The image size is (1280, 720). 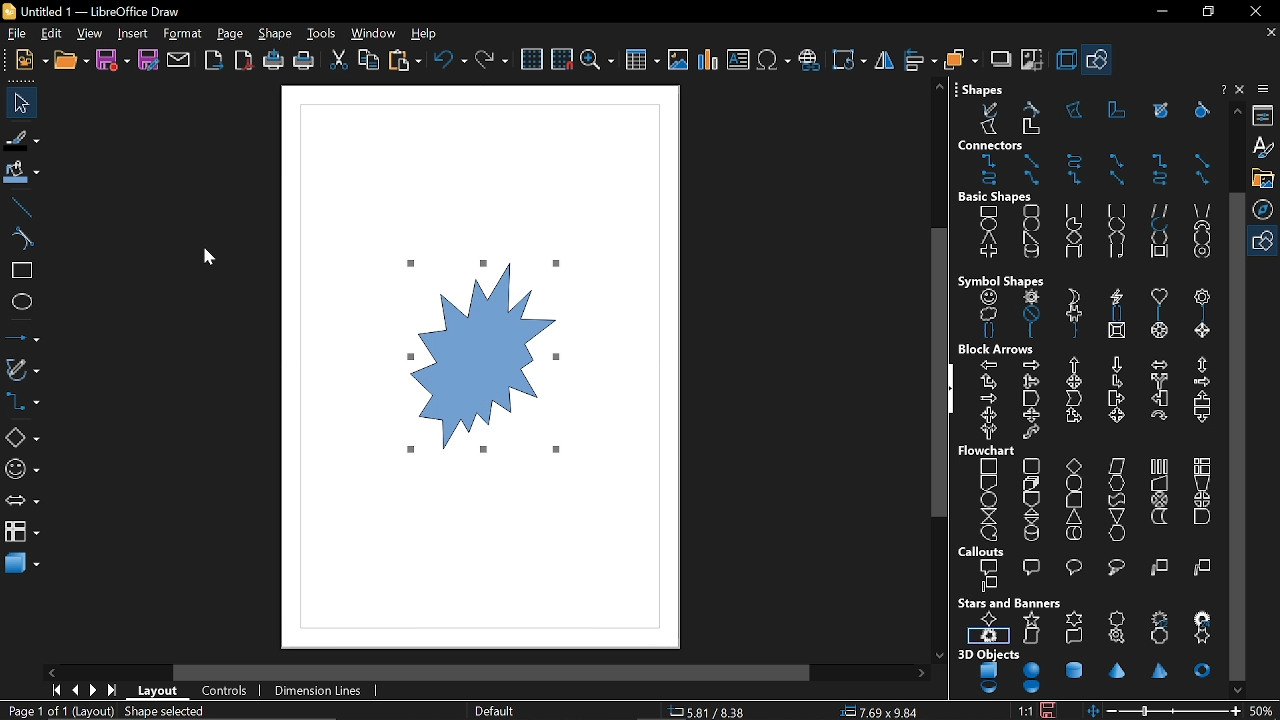 What do you see at coordinates (1266, 89) in the screenshot?
I see `Sidebar settings` at bounding box center [1266, 89].